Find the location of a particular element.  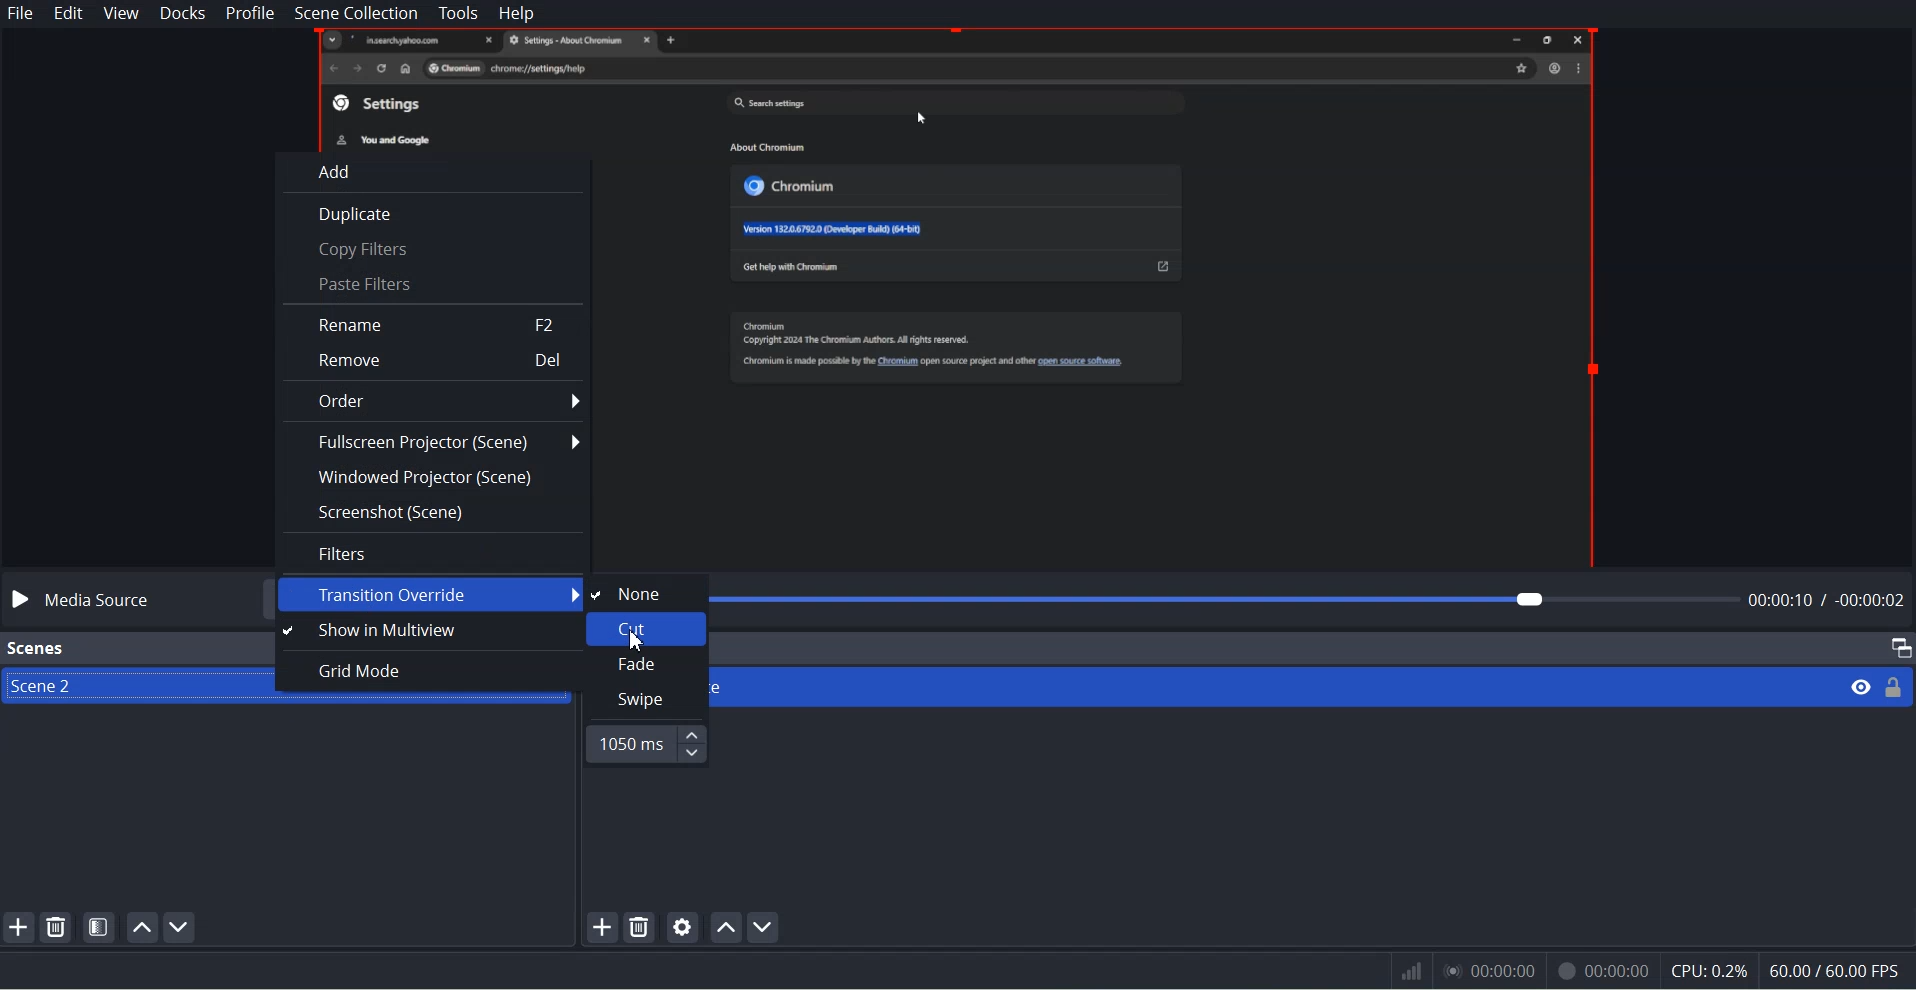

Add is located at coordinates (435, 170).